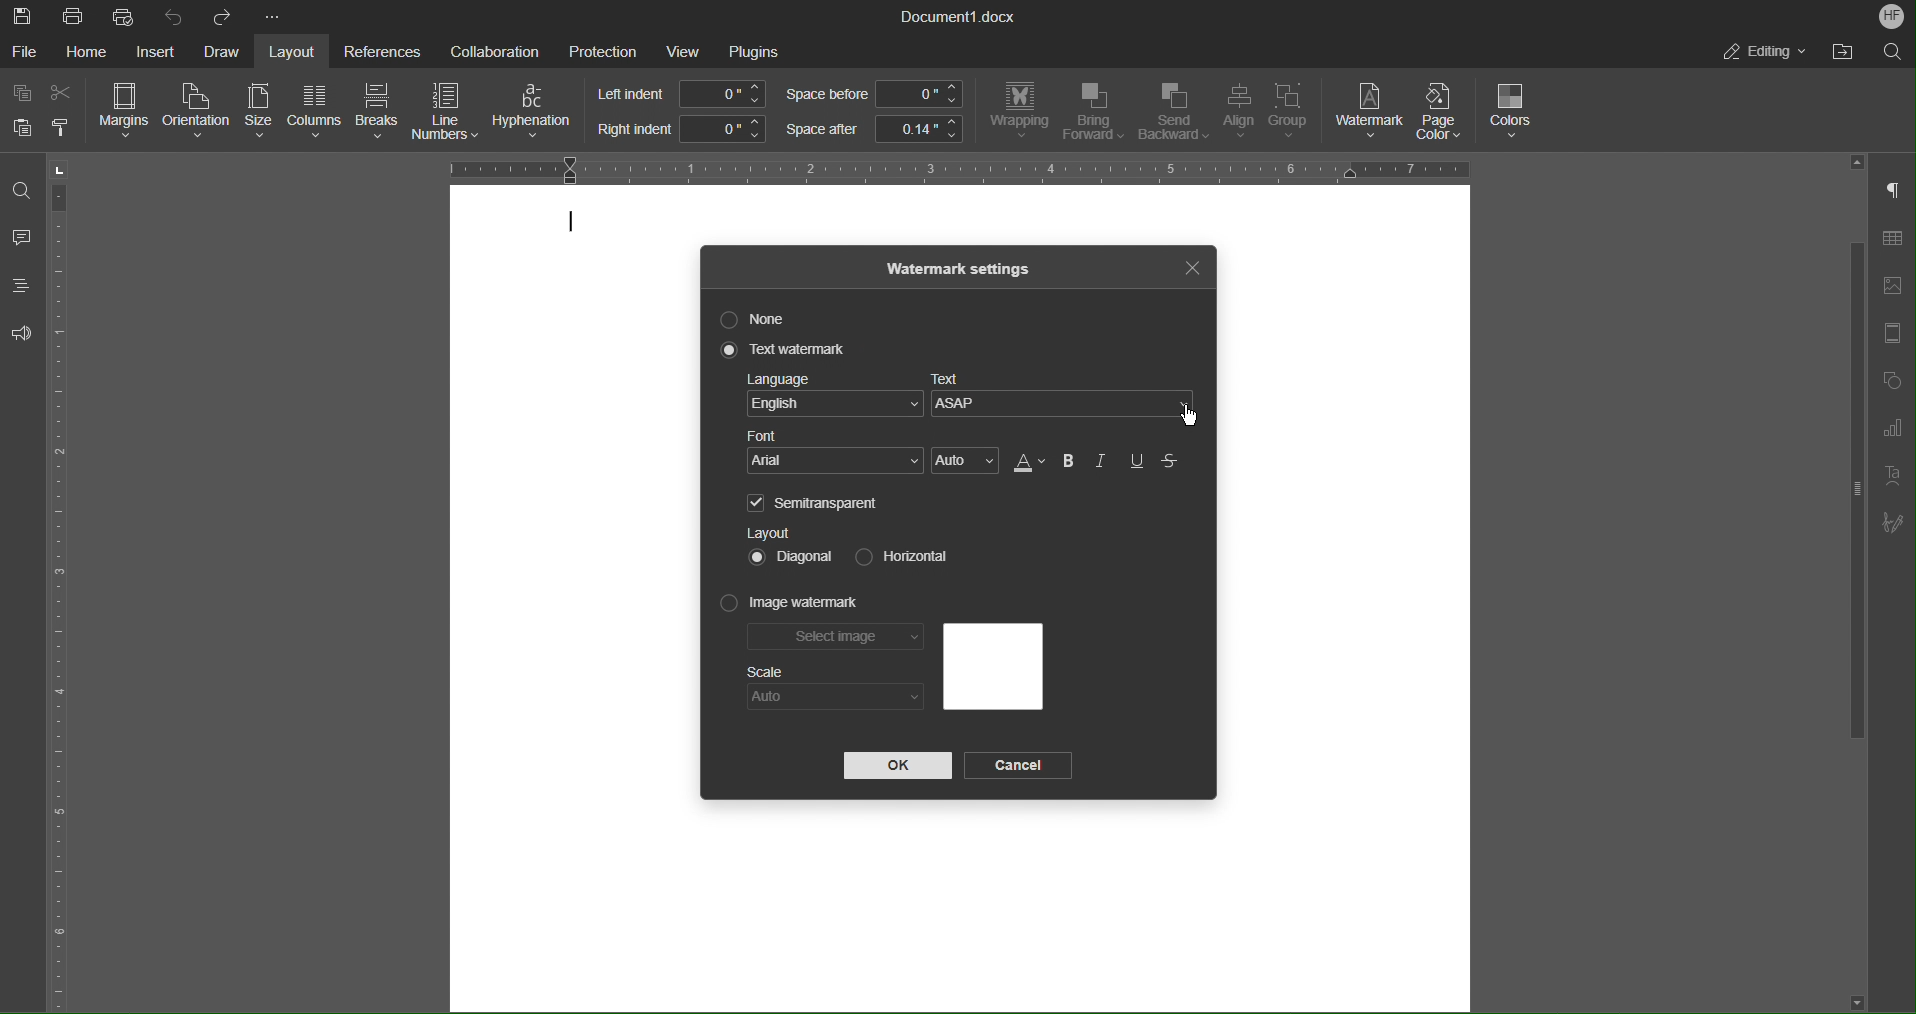 Image resolution: width=1916 pixels, height=1014 pixels. What do you see at coordinates (686, 51) in the screenshot?
I see `View` at bounding box center [686, 51].